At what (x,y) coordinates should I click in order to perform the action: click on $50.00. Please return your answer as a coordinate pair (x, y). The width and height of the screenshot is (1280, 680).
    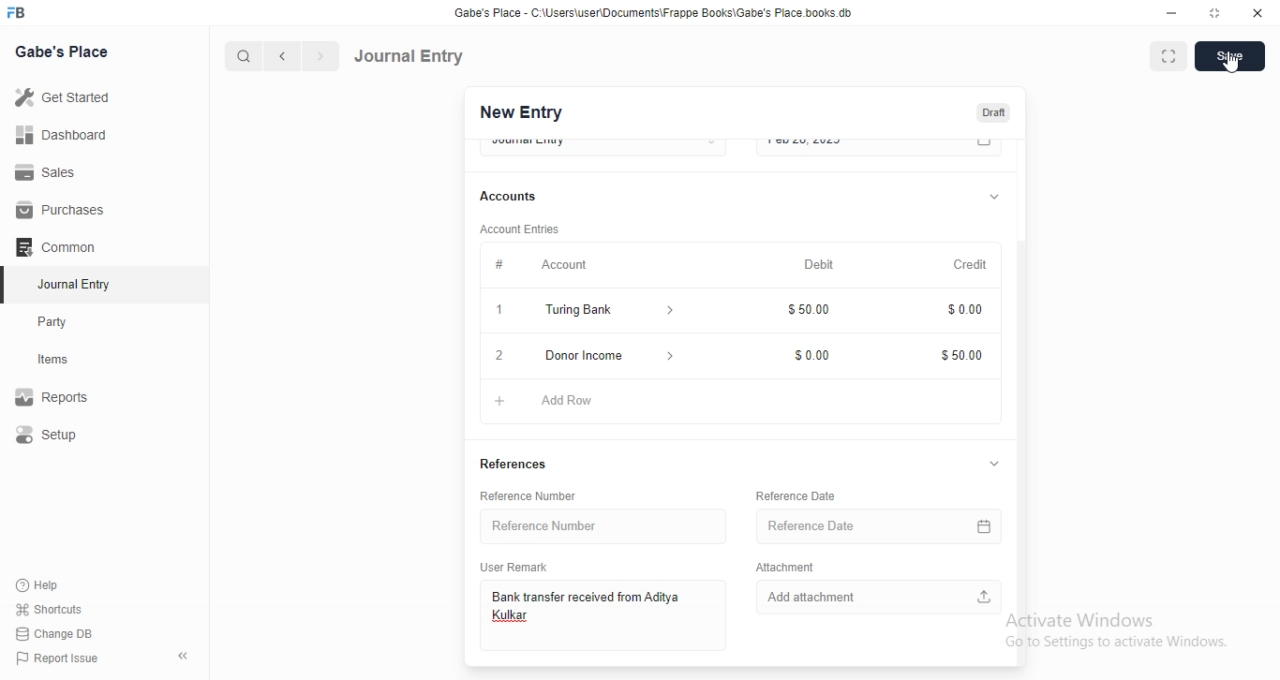
    Looking at the image, I should click on (813, 312).